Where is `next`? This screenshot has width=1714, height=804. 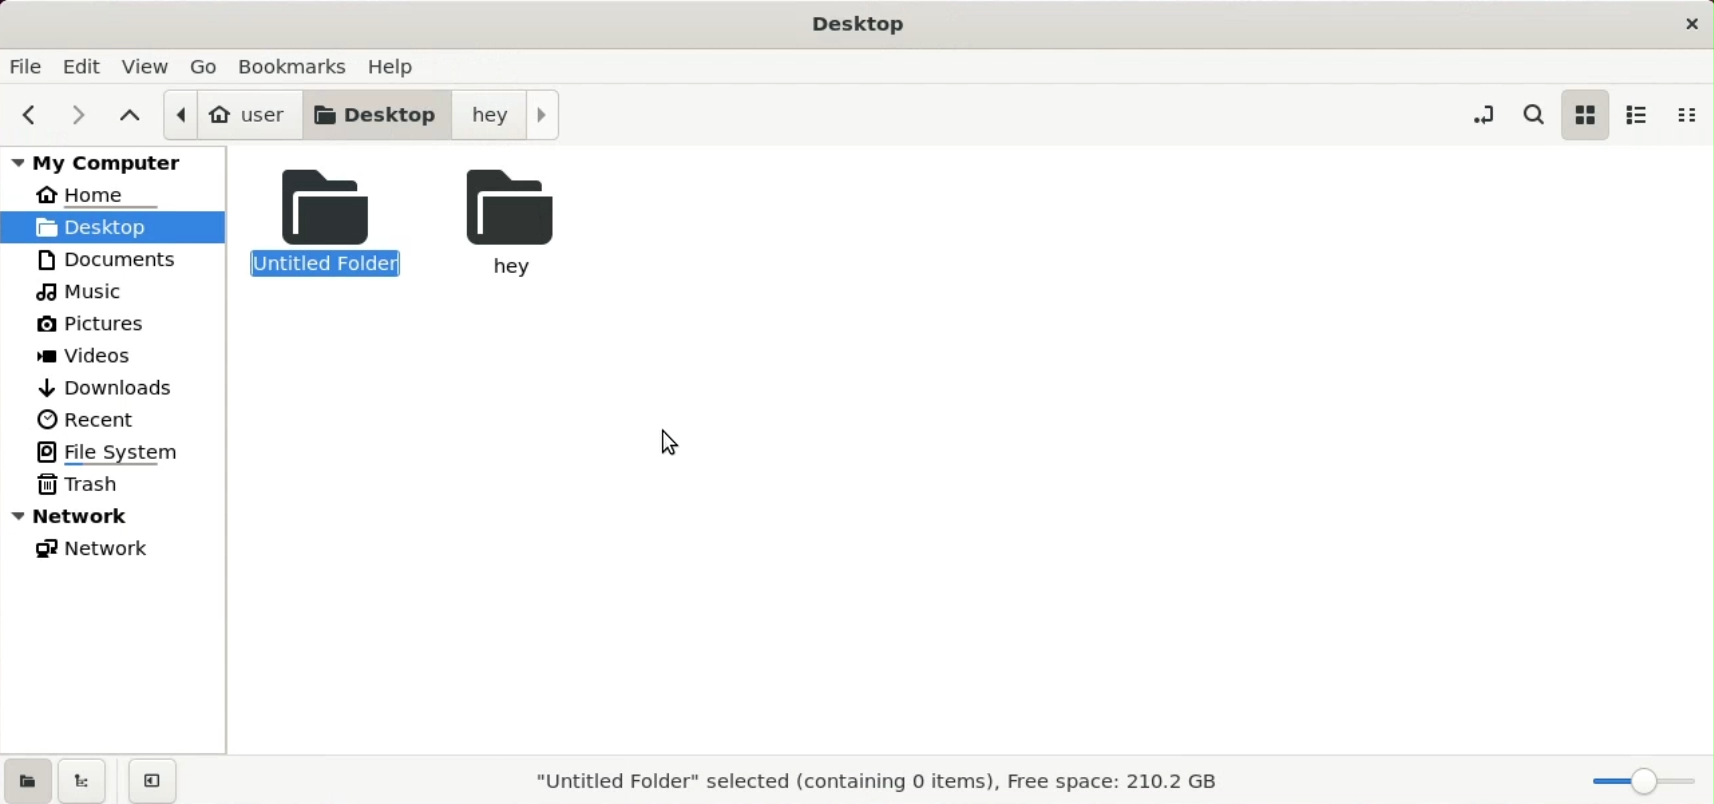
next is located at coordinates (83, 115).